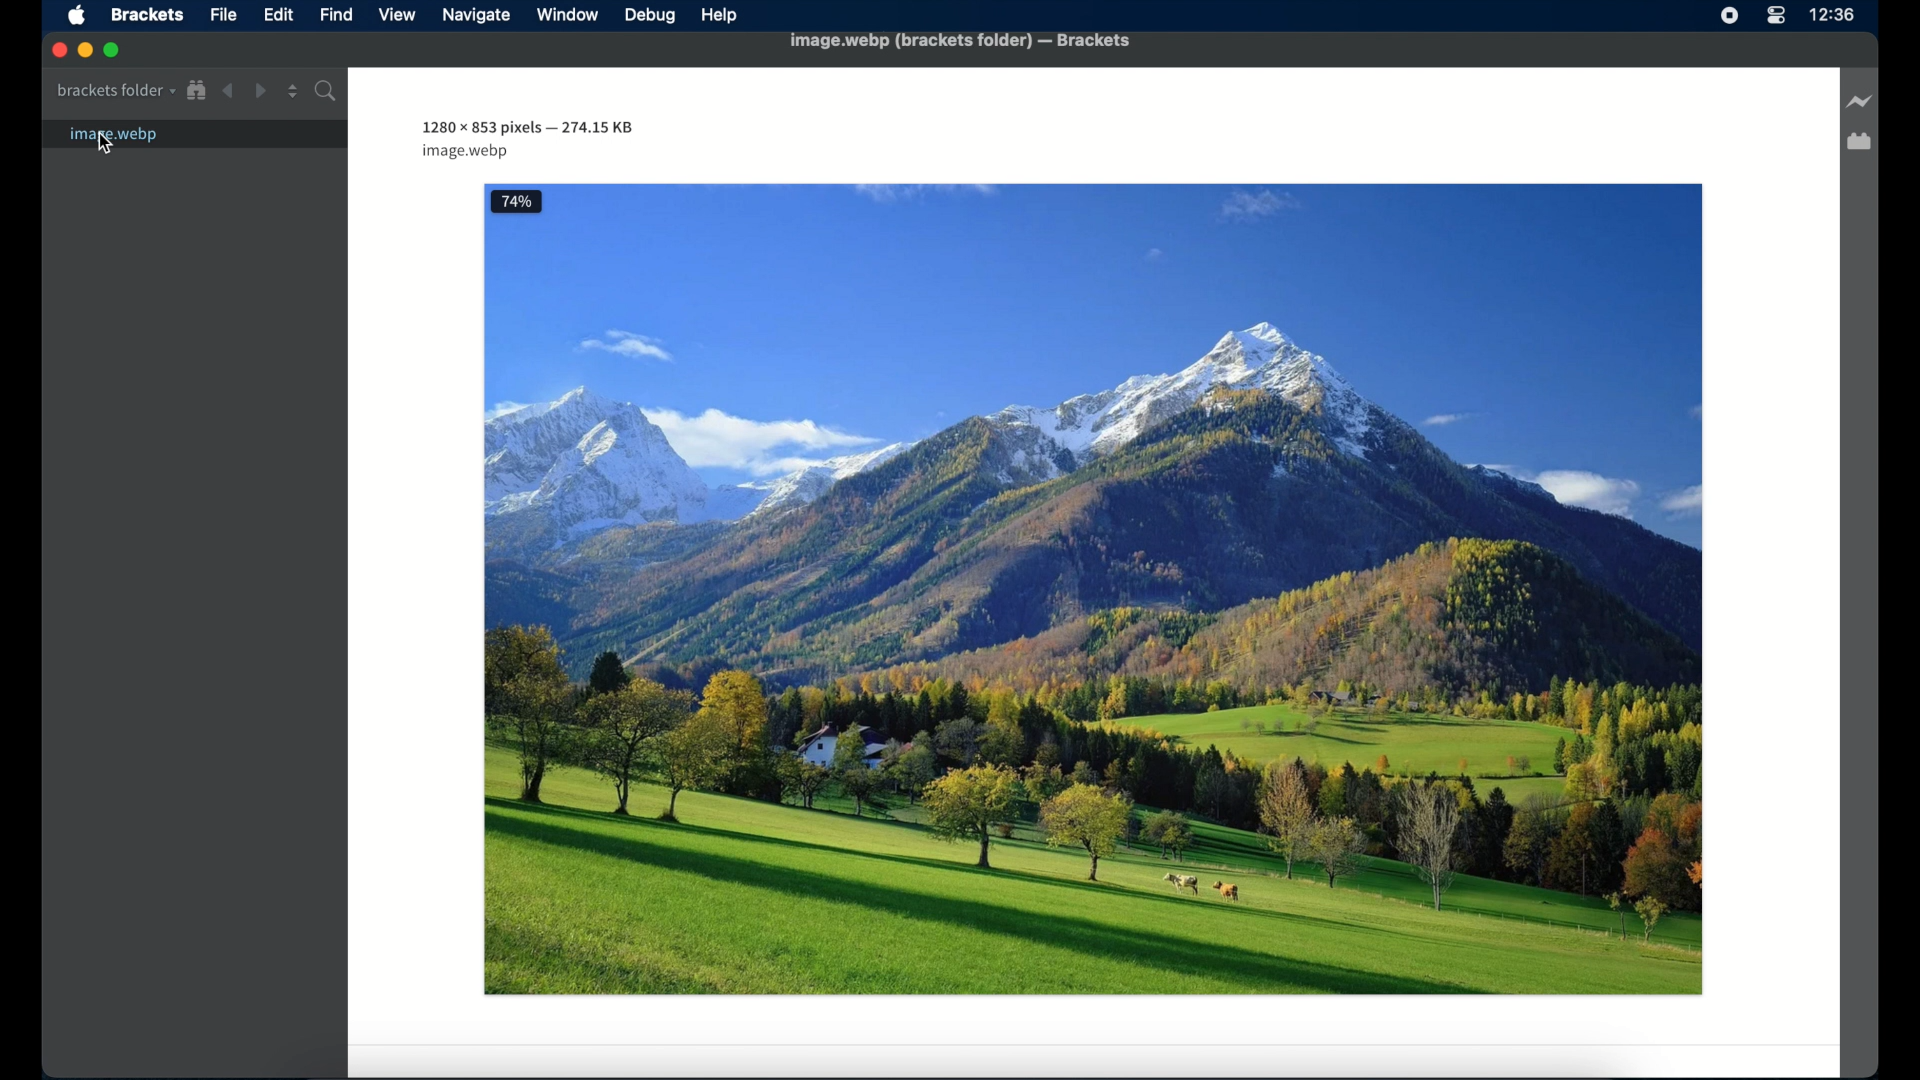 The height and width of the screenshot is (1080, 1920). I want to click on Find, so click(336, 15).